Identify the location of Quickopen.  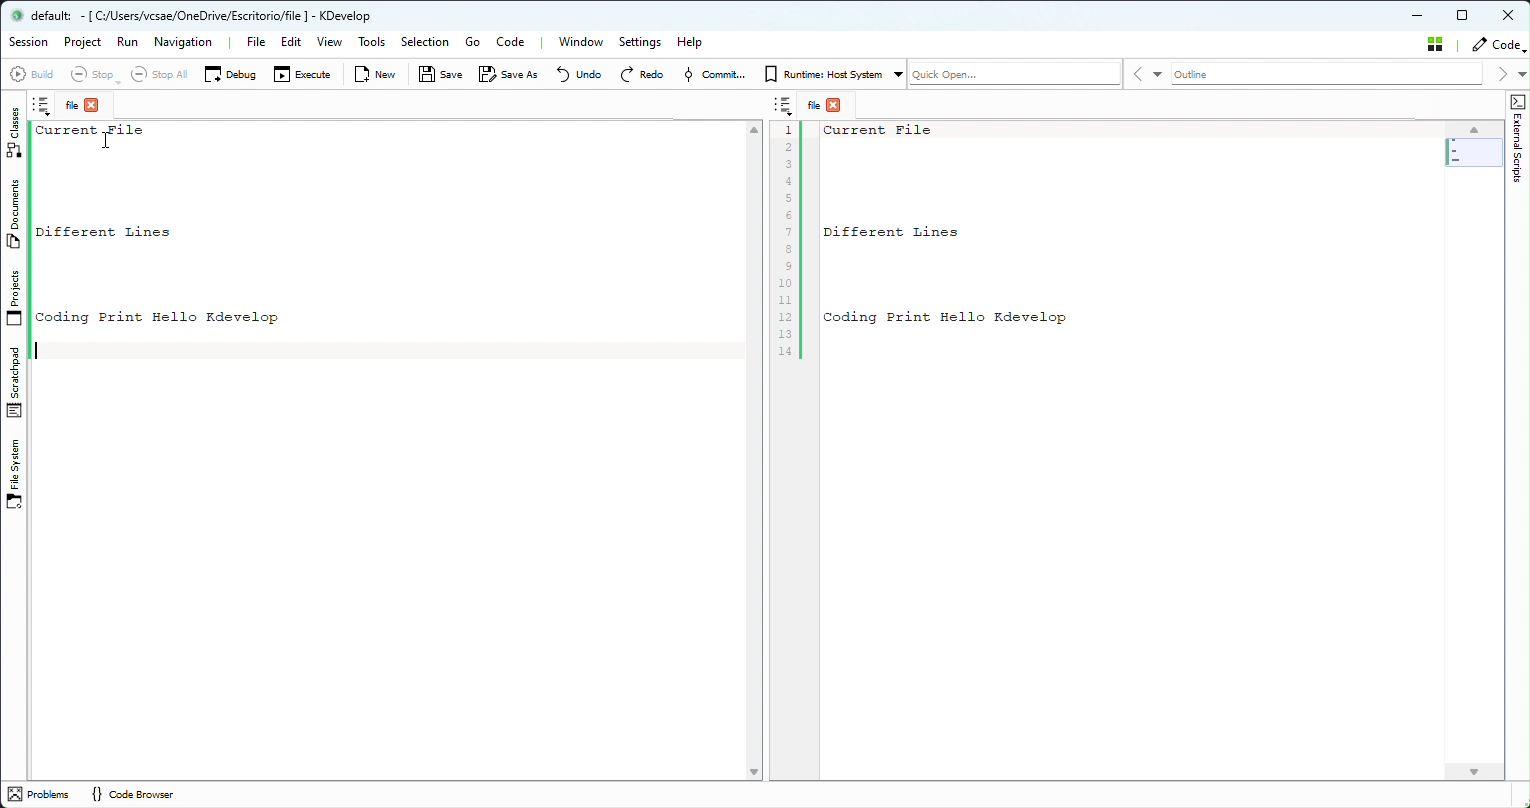
(1015, 76).